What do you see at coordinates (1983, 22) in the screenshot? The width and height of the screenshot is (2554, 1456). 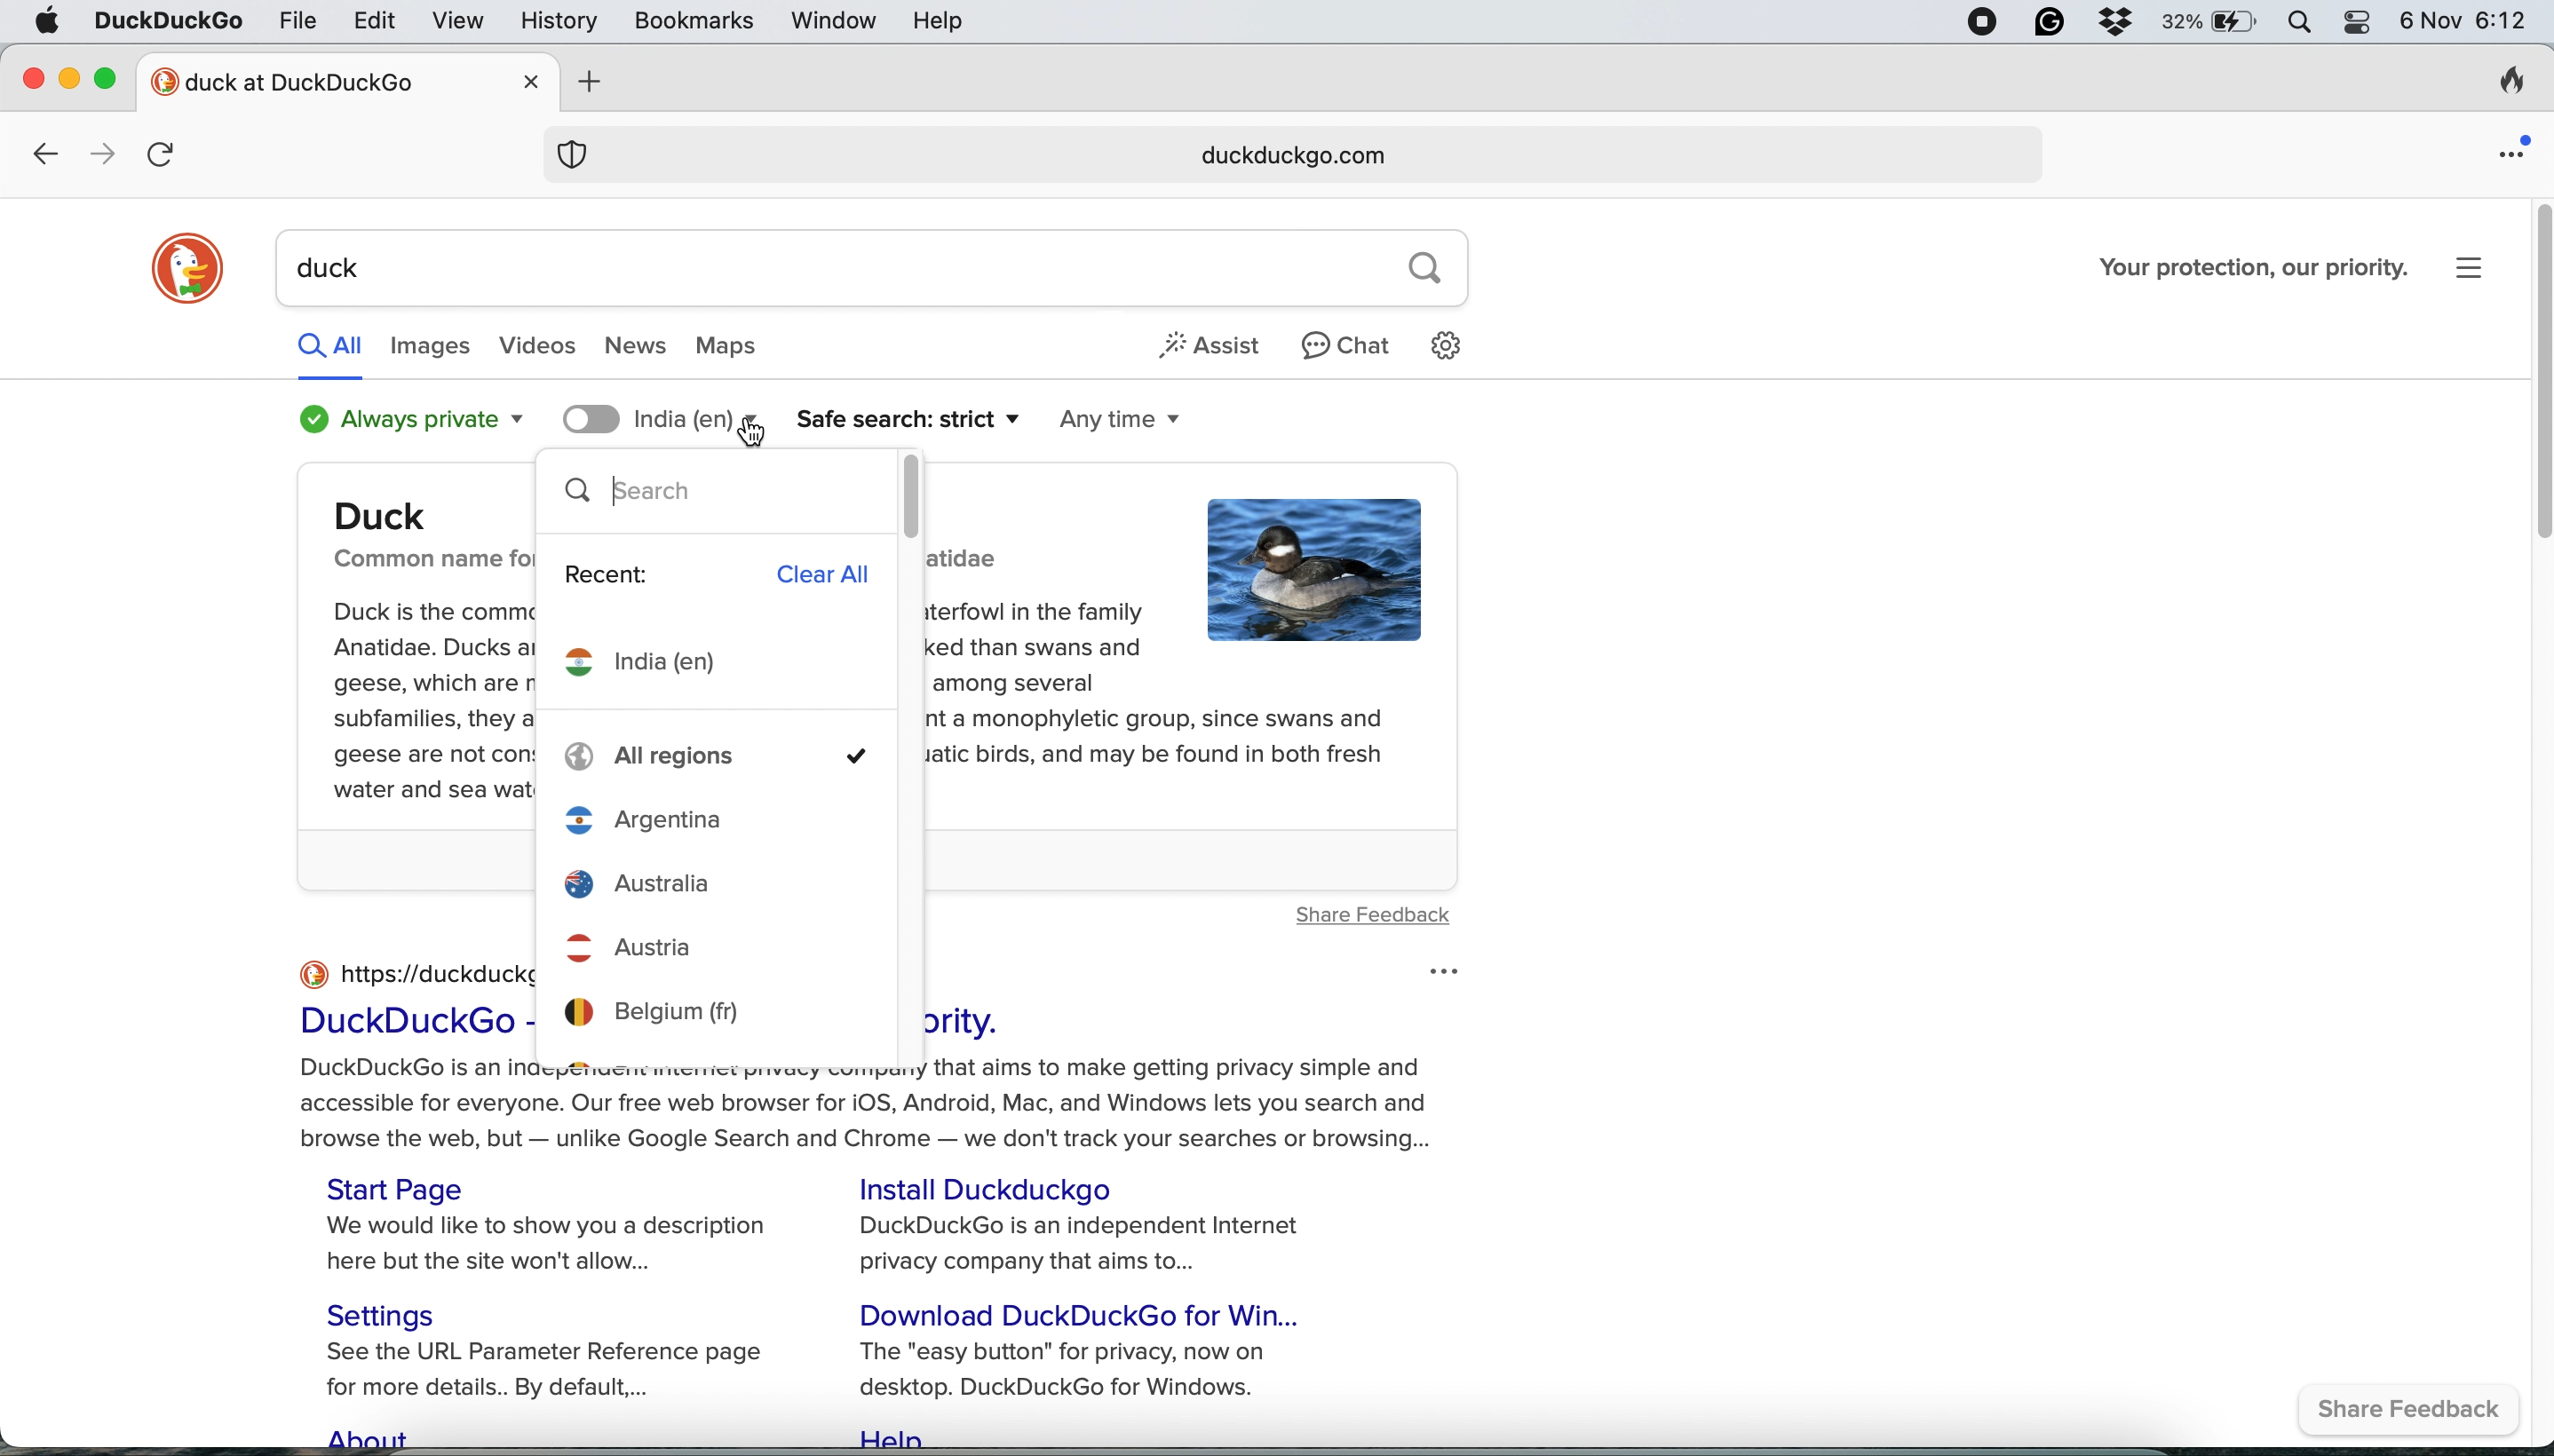 I see `screen recorder` at bounding box center [1983, 22].